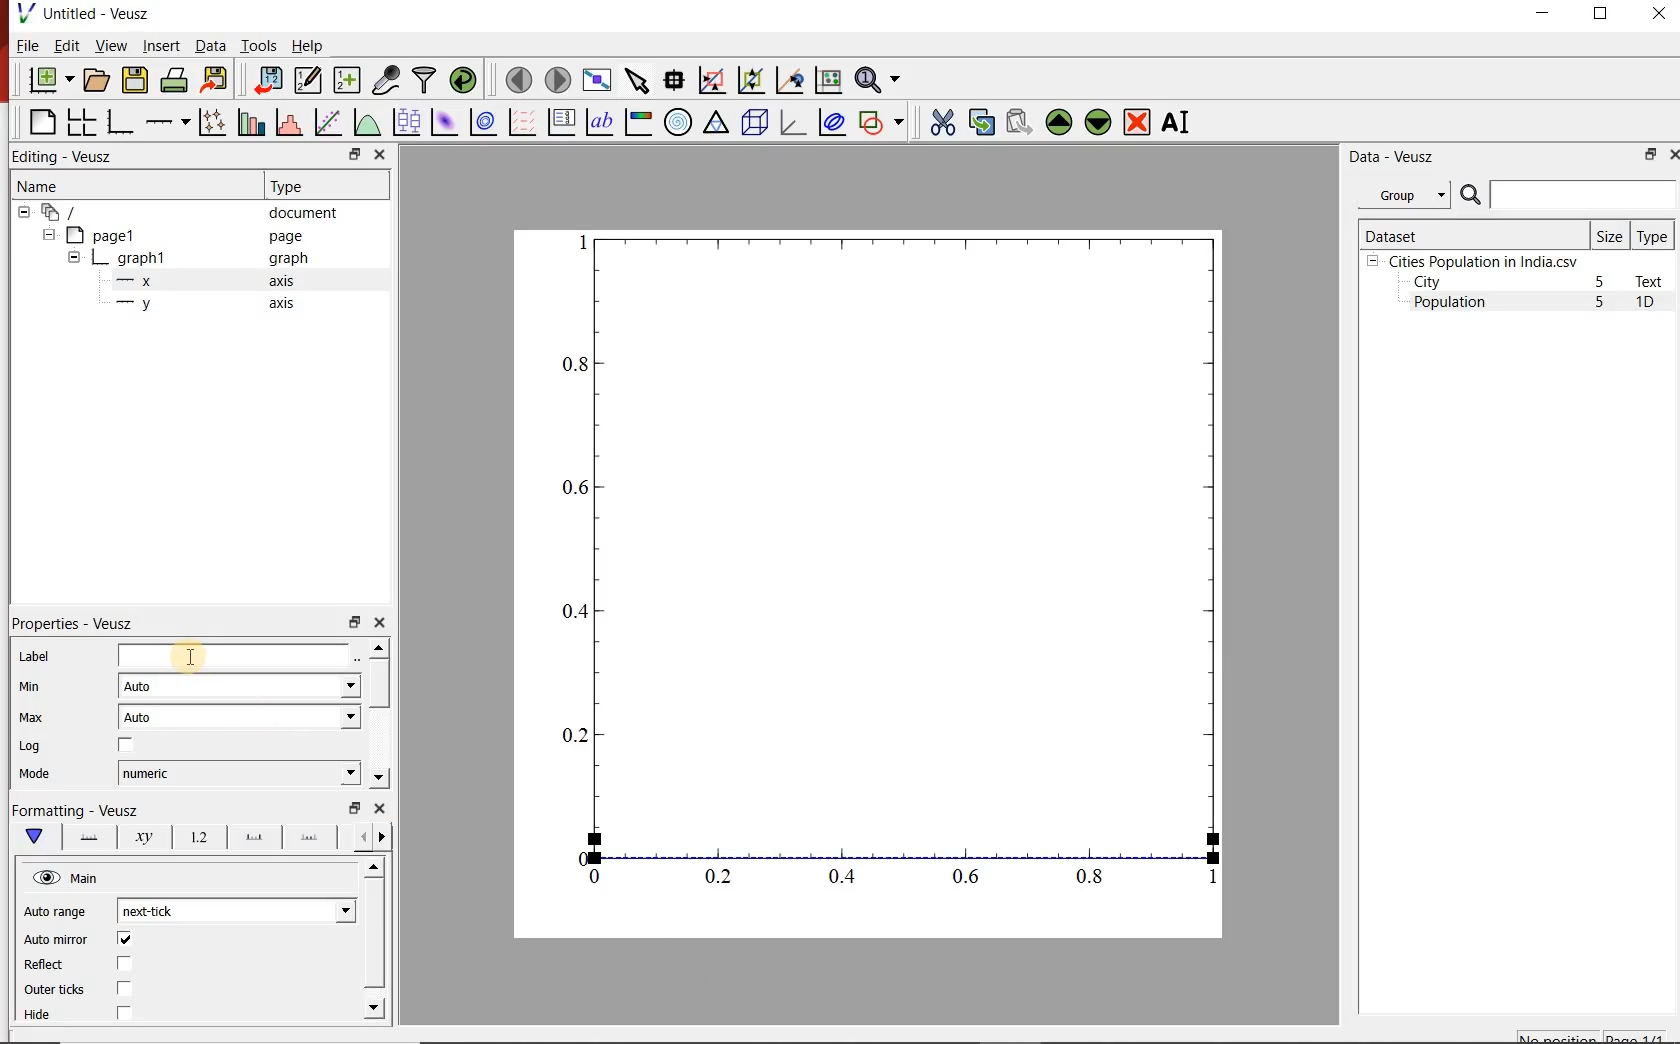 The width and height of the screenshot is (1680, 1044). What do you see at coordinates (384, 80) in the screenshot?
I see `capture remote data` at bounding box center [384, 80].